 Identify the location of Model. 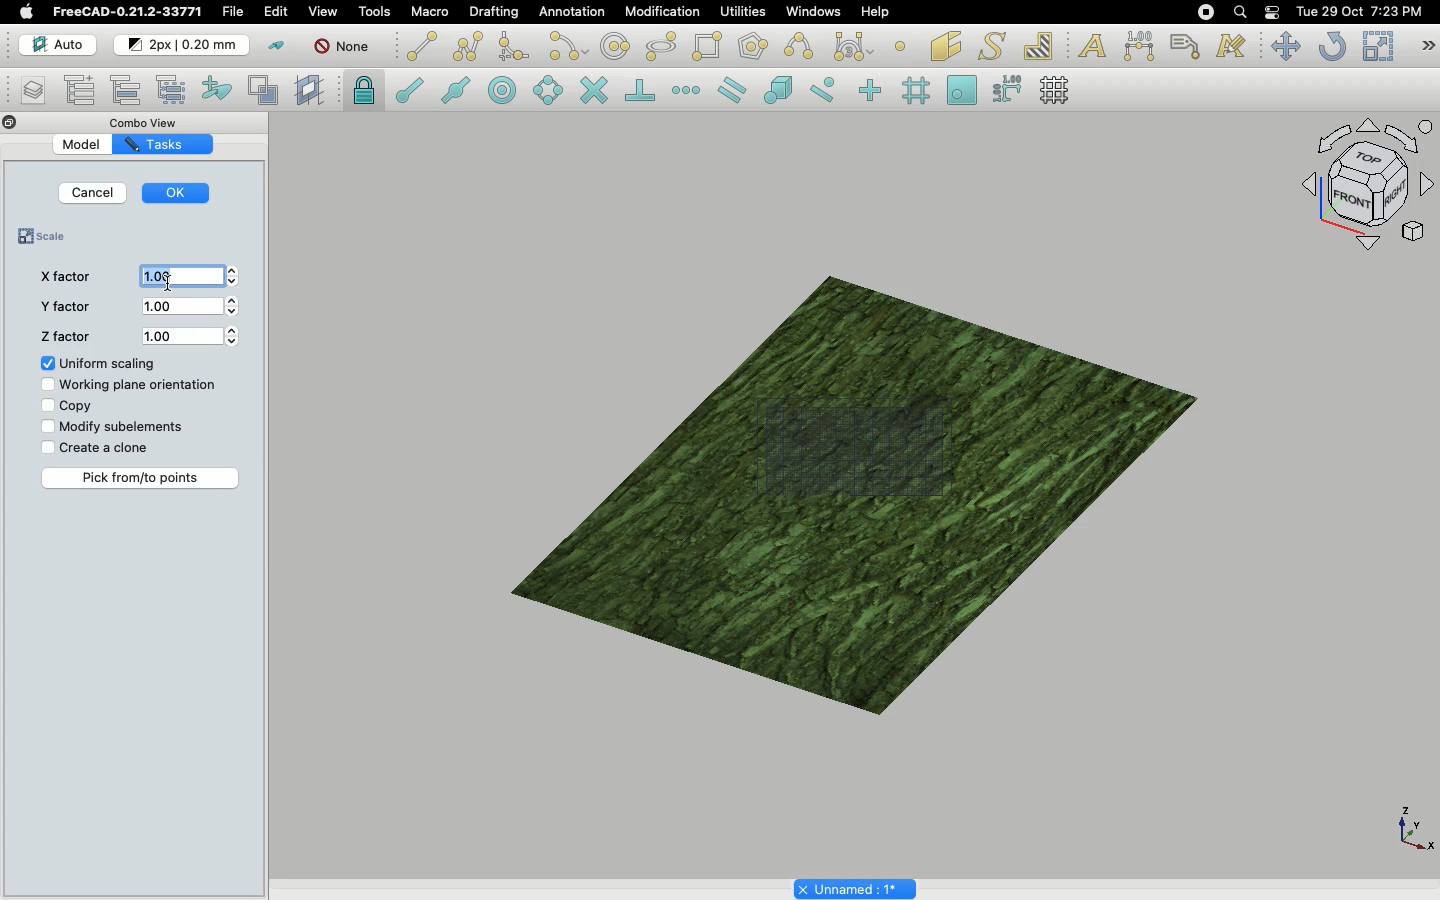
(83, 145).